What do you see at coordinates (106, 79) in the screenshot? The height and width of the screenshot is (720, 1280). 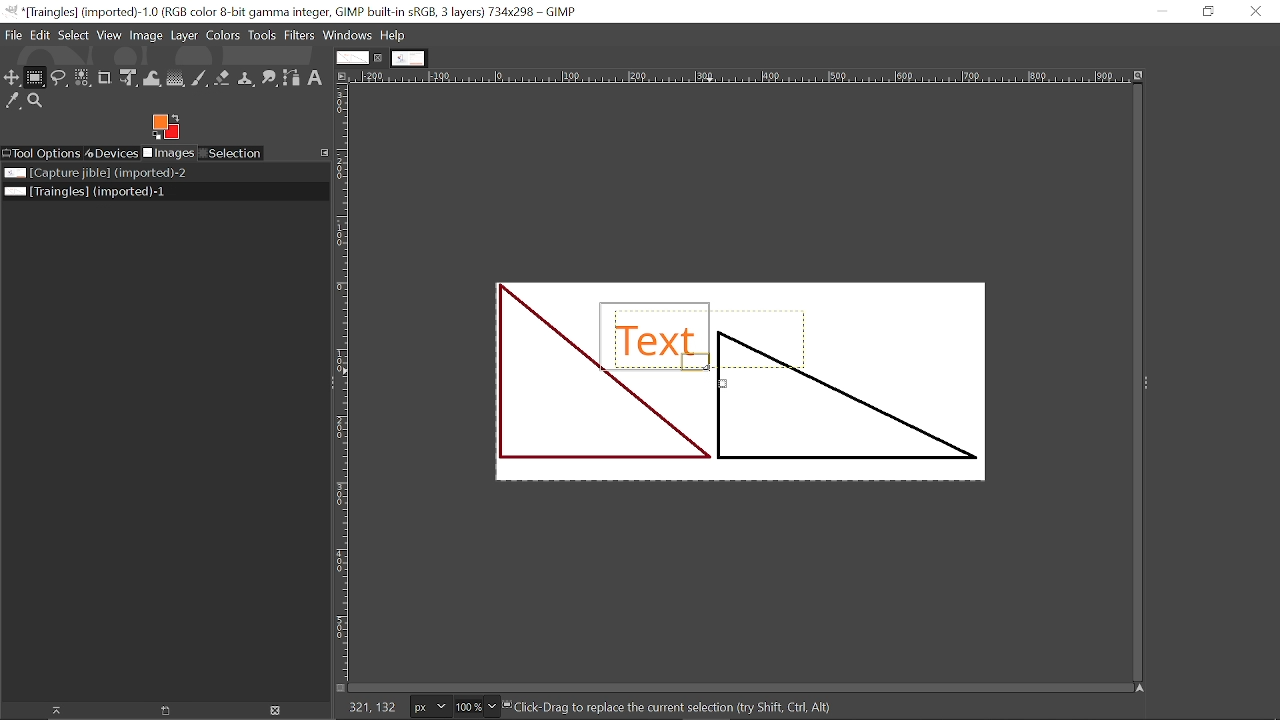 I see `Crop tool` at bounding box center [106, 79].